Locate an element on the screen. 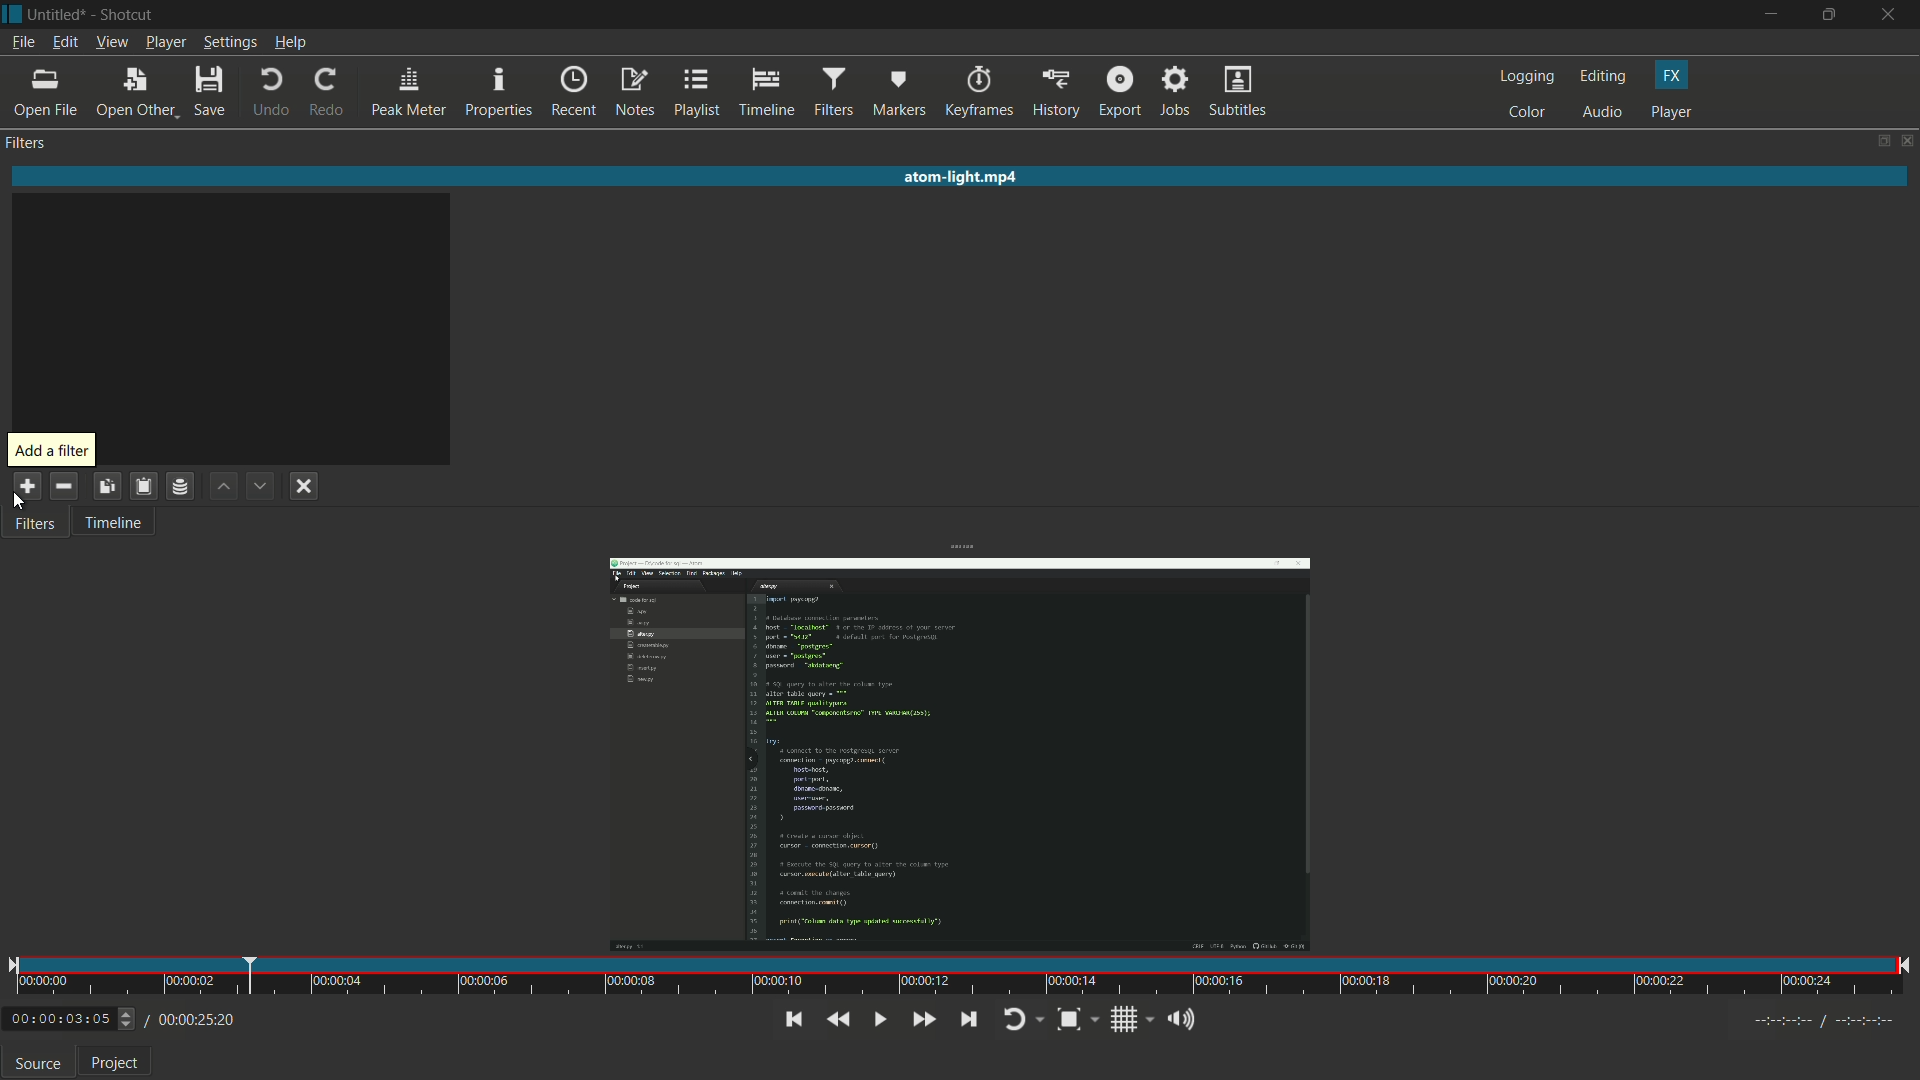  history is located at coordinates (1055, 93).